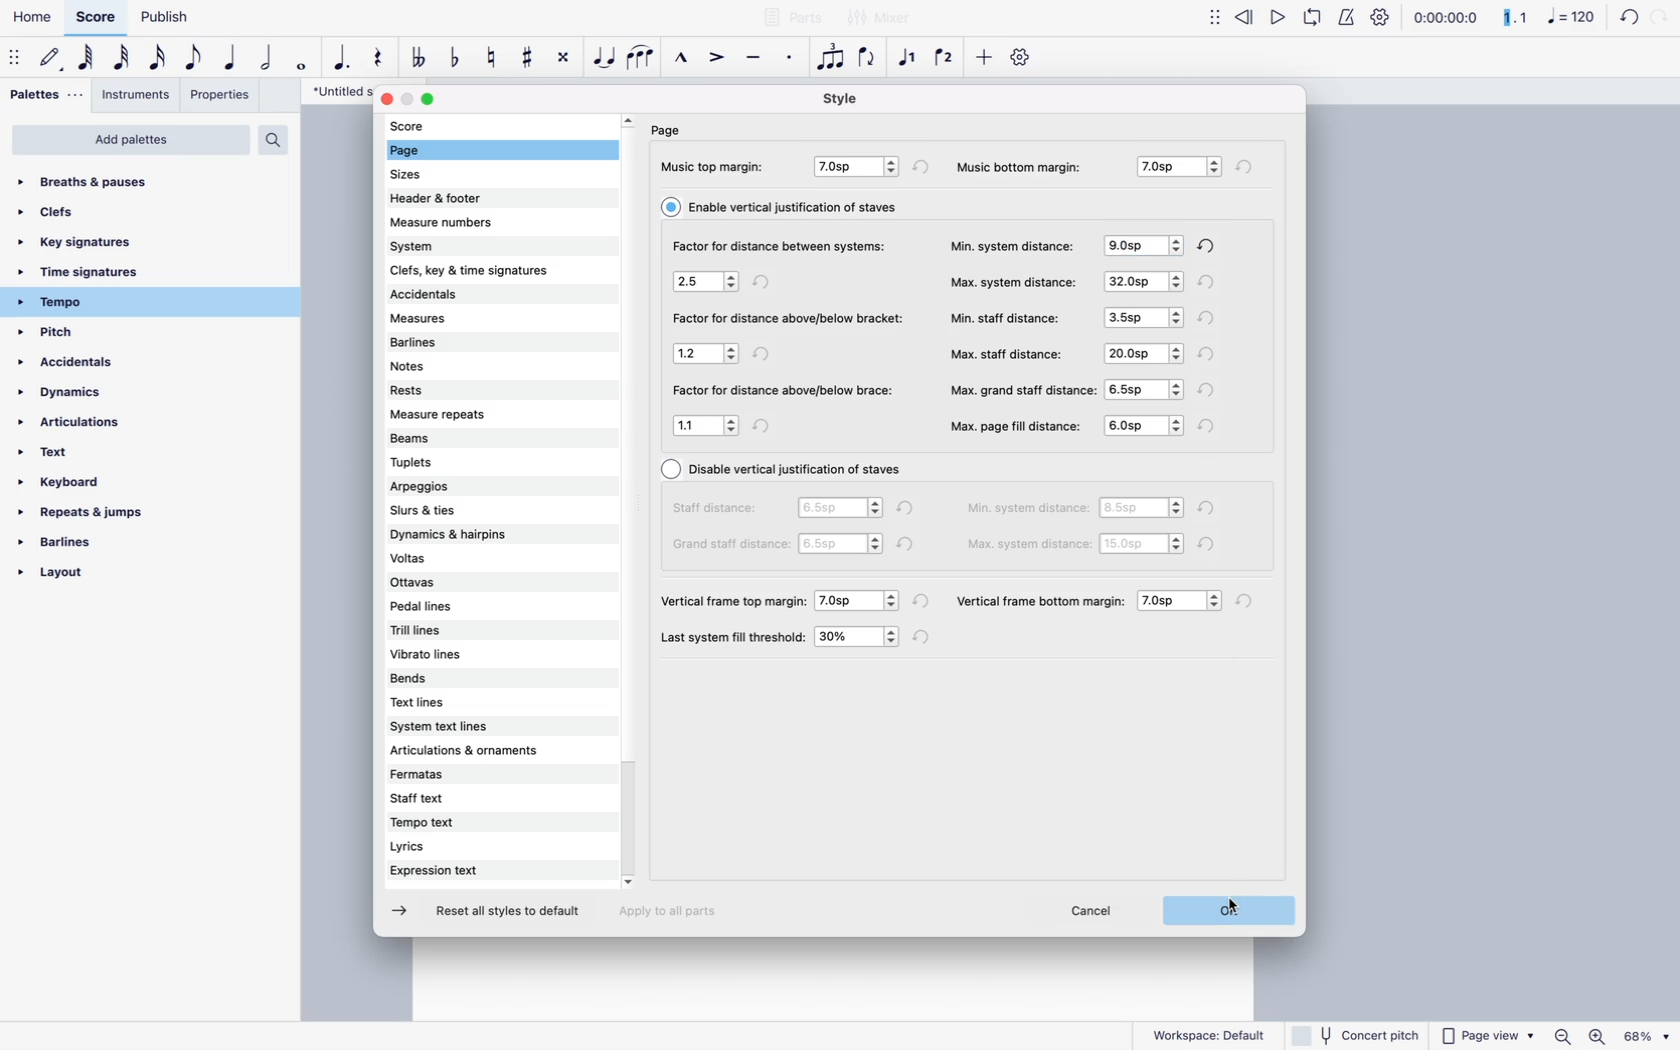 This screenshot has height=1050, width=1680. What do you see at coordinates (479, 244) in the screenshot?
I see `system` at bounding box center [479, 244].